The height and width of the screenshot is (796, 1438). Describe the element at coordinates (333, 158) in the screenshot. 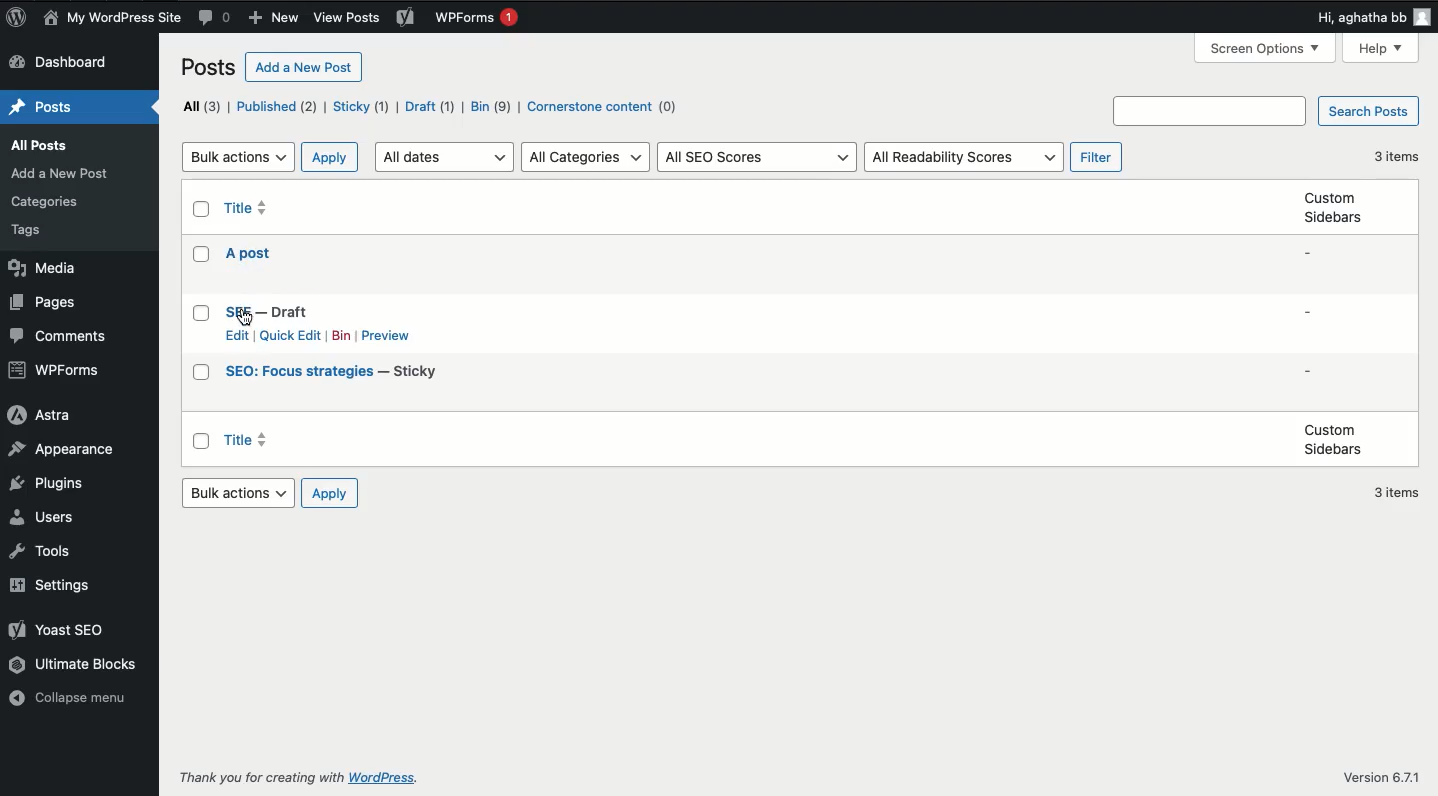

I see `Apply` at that location.